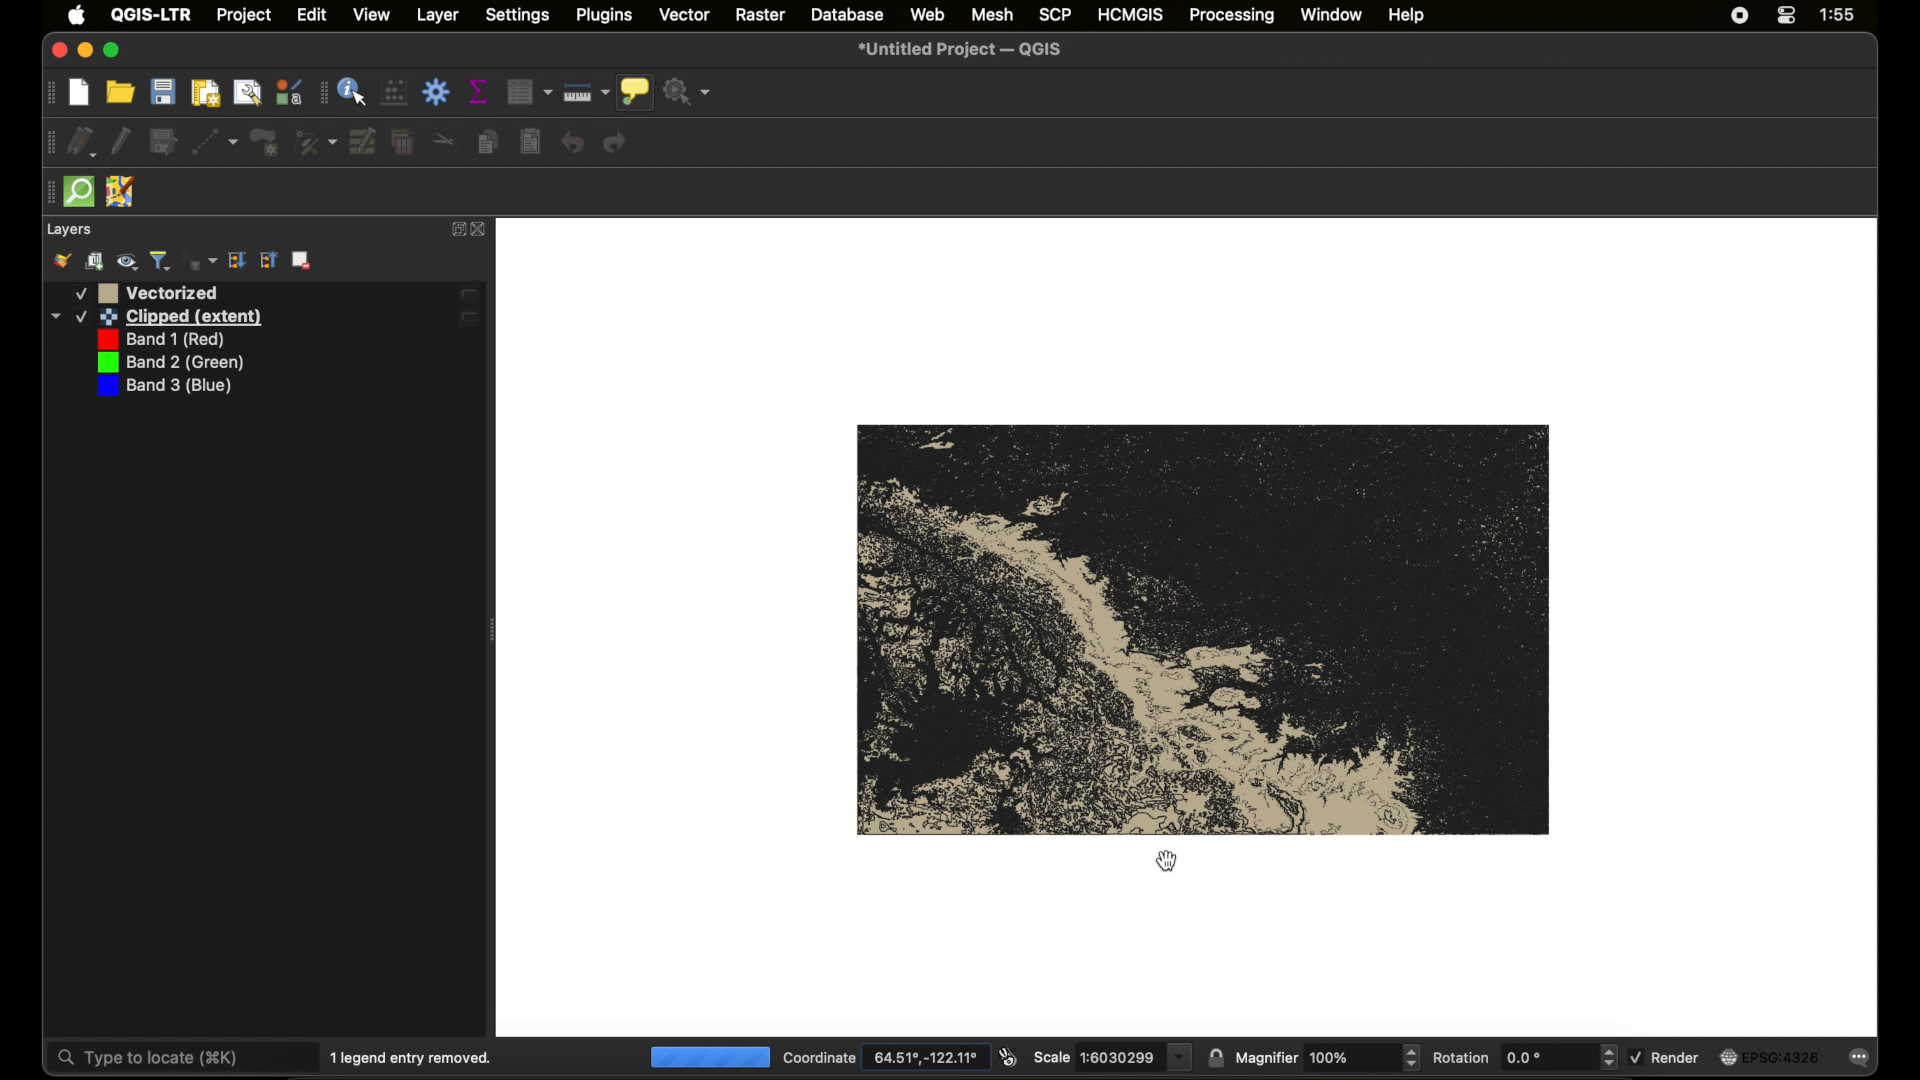 Image resolution: width=1920 pixels, height=1080 pixels. I want to click on toggle  extents and mouse  display  position, so click(1008, 1057).